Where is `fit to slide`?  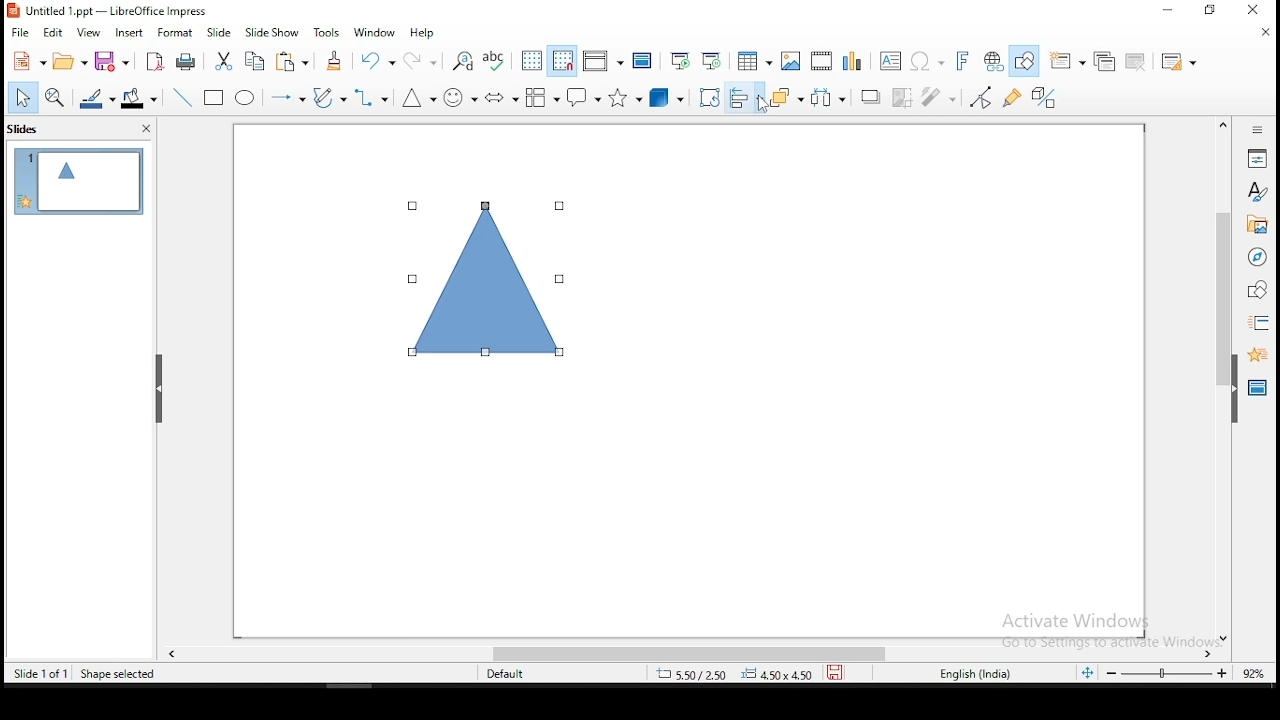
fit to slide is located at coordinates (1091, 676).